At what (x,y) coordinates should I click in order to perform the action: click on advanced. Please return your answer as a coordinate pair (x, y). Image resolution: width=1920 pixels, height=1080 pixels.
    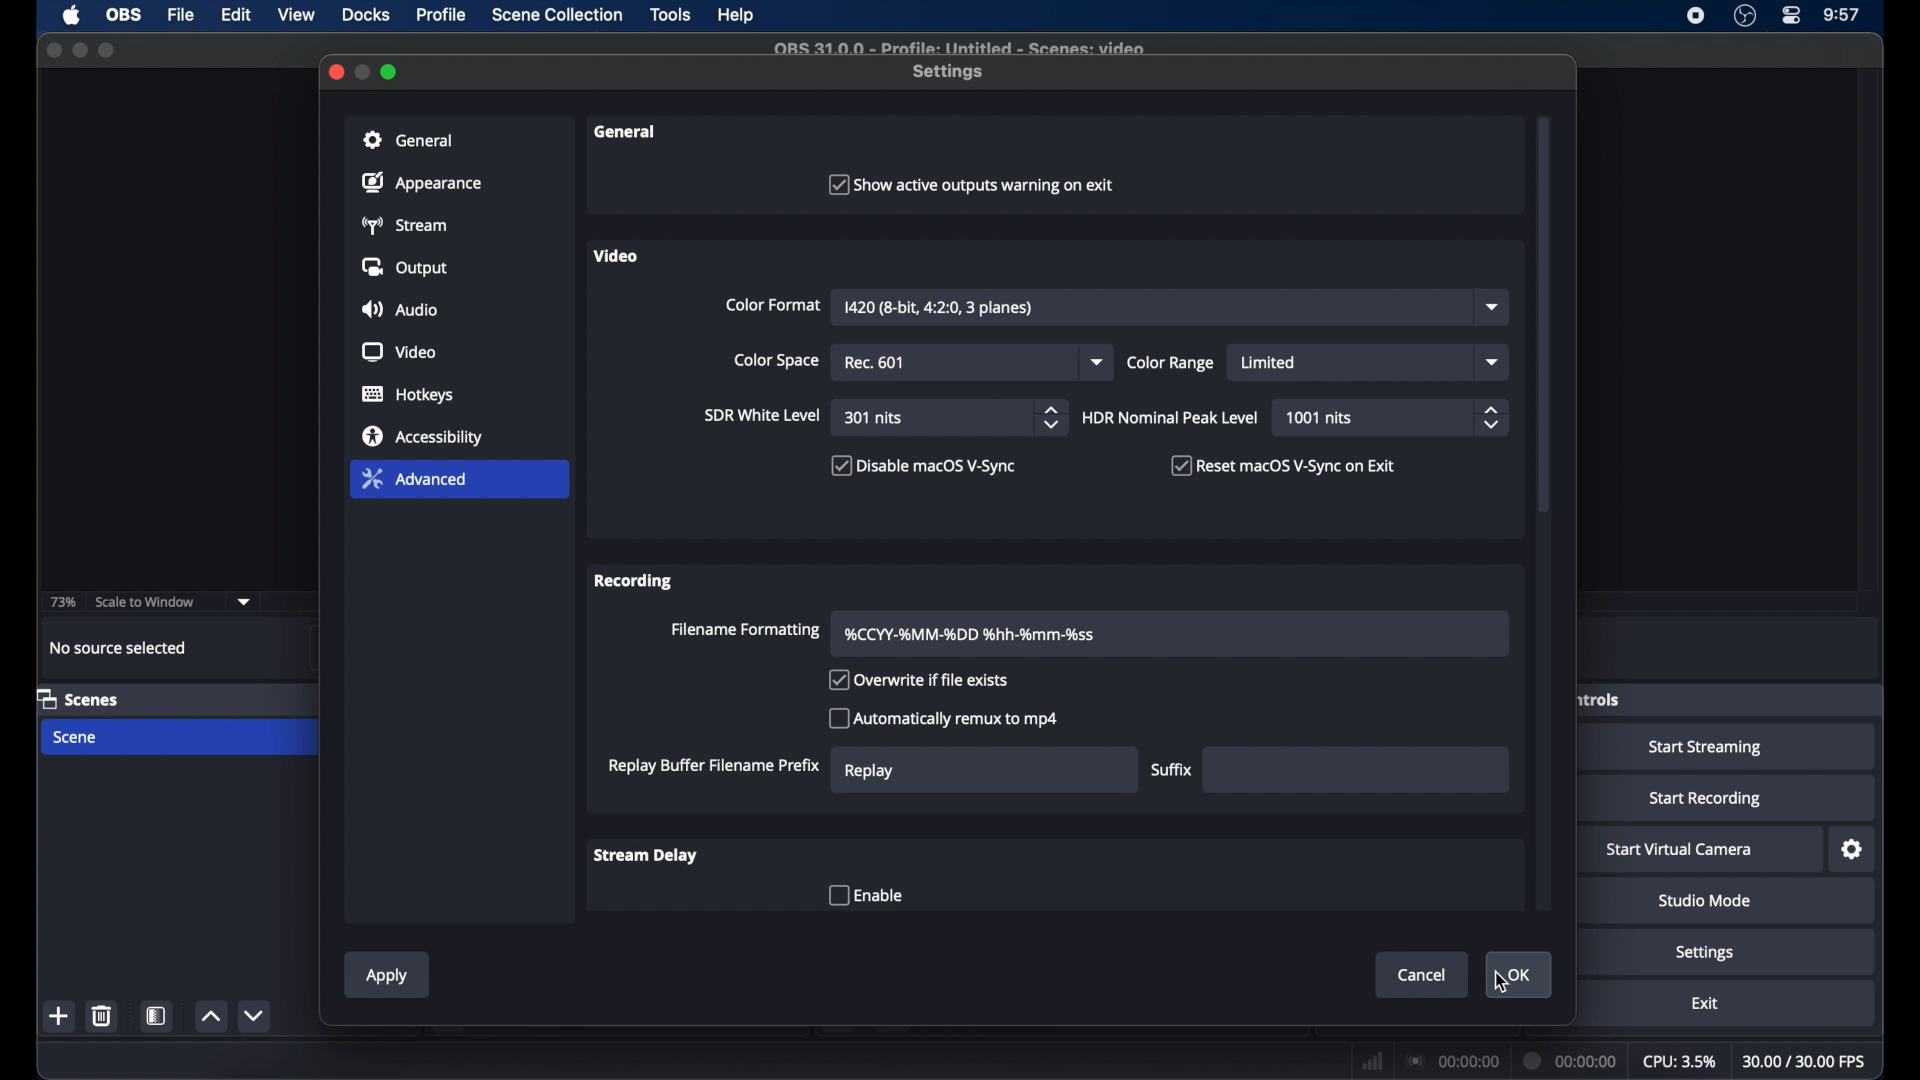
    Looking at the image, I should click on (413, 478).